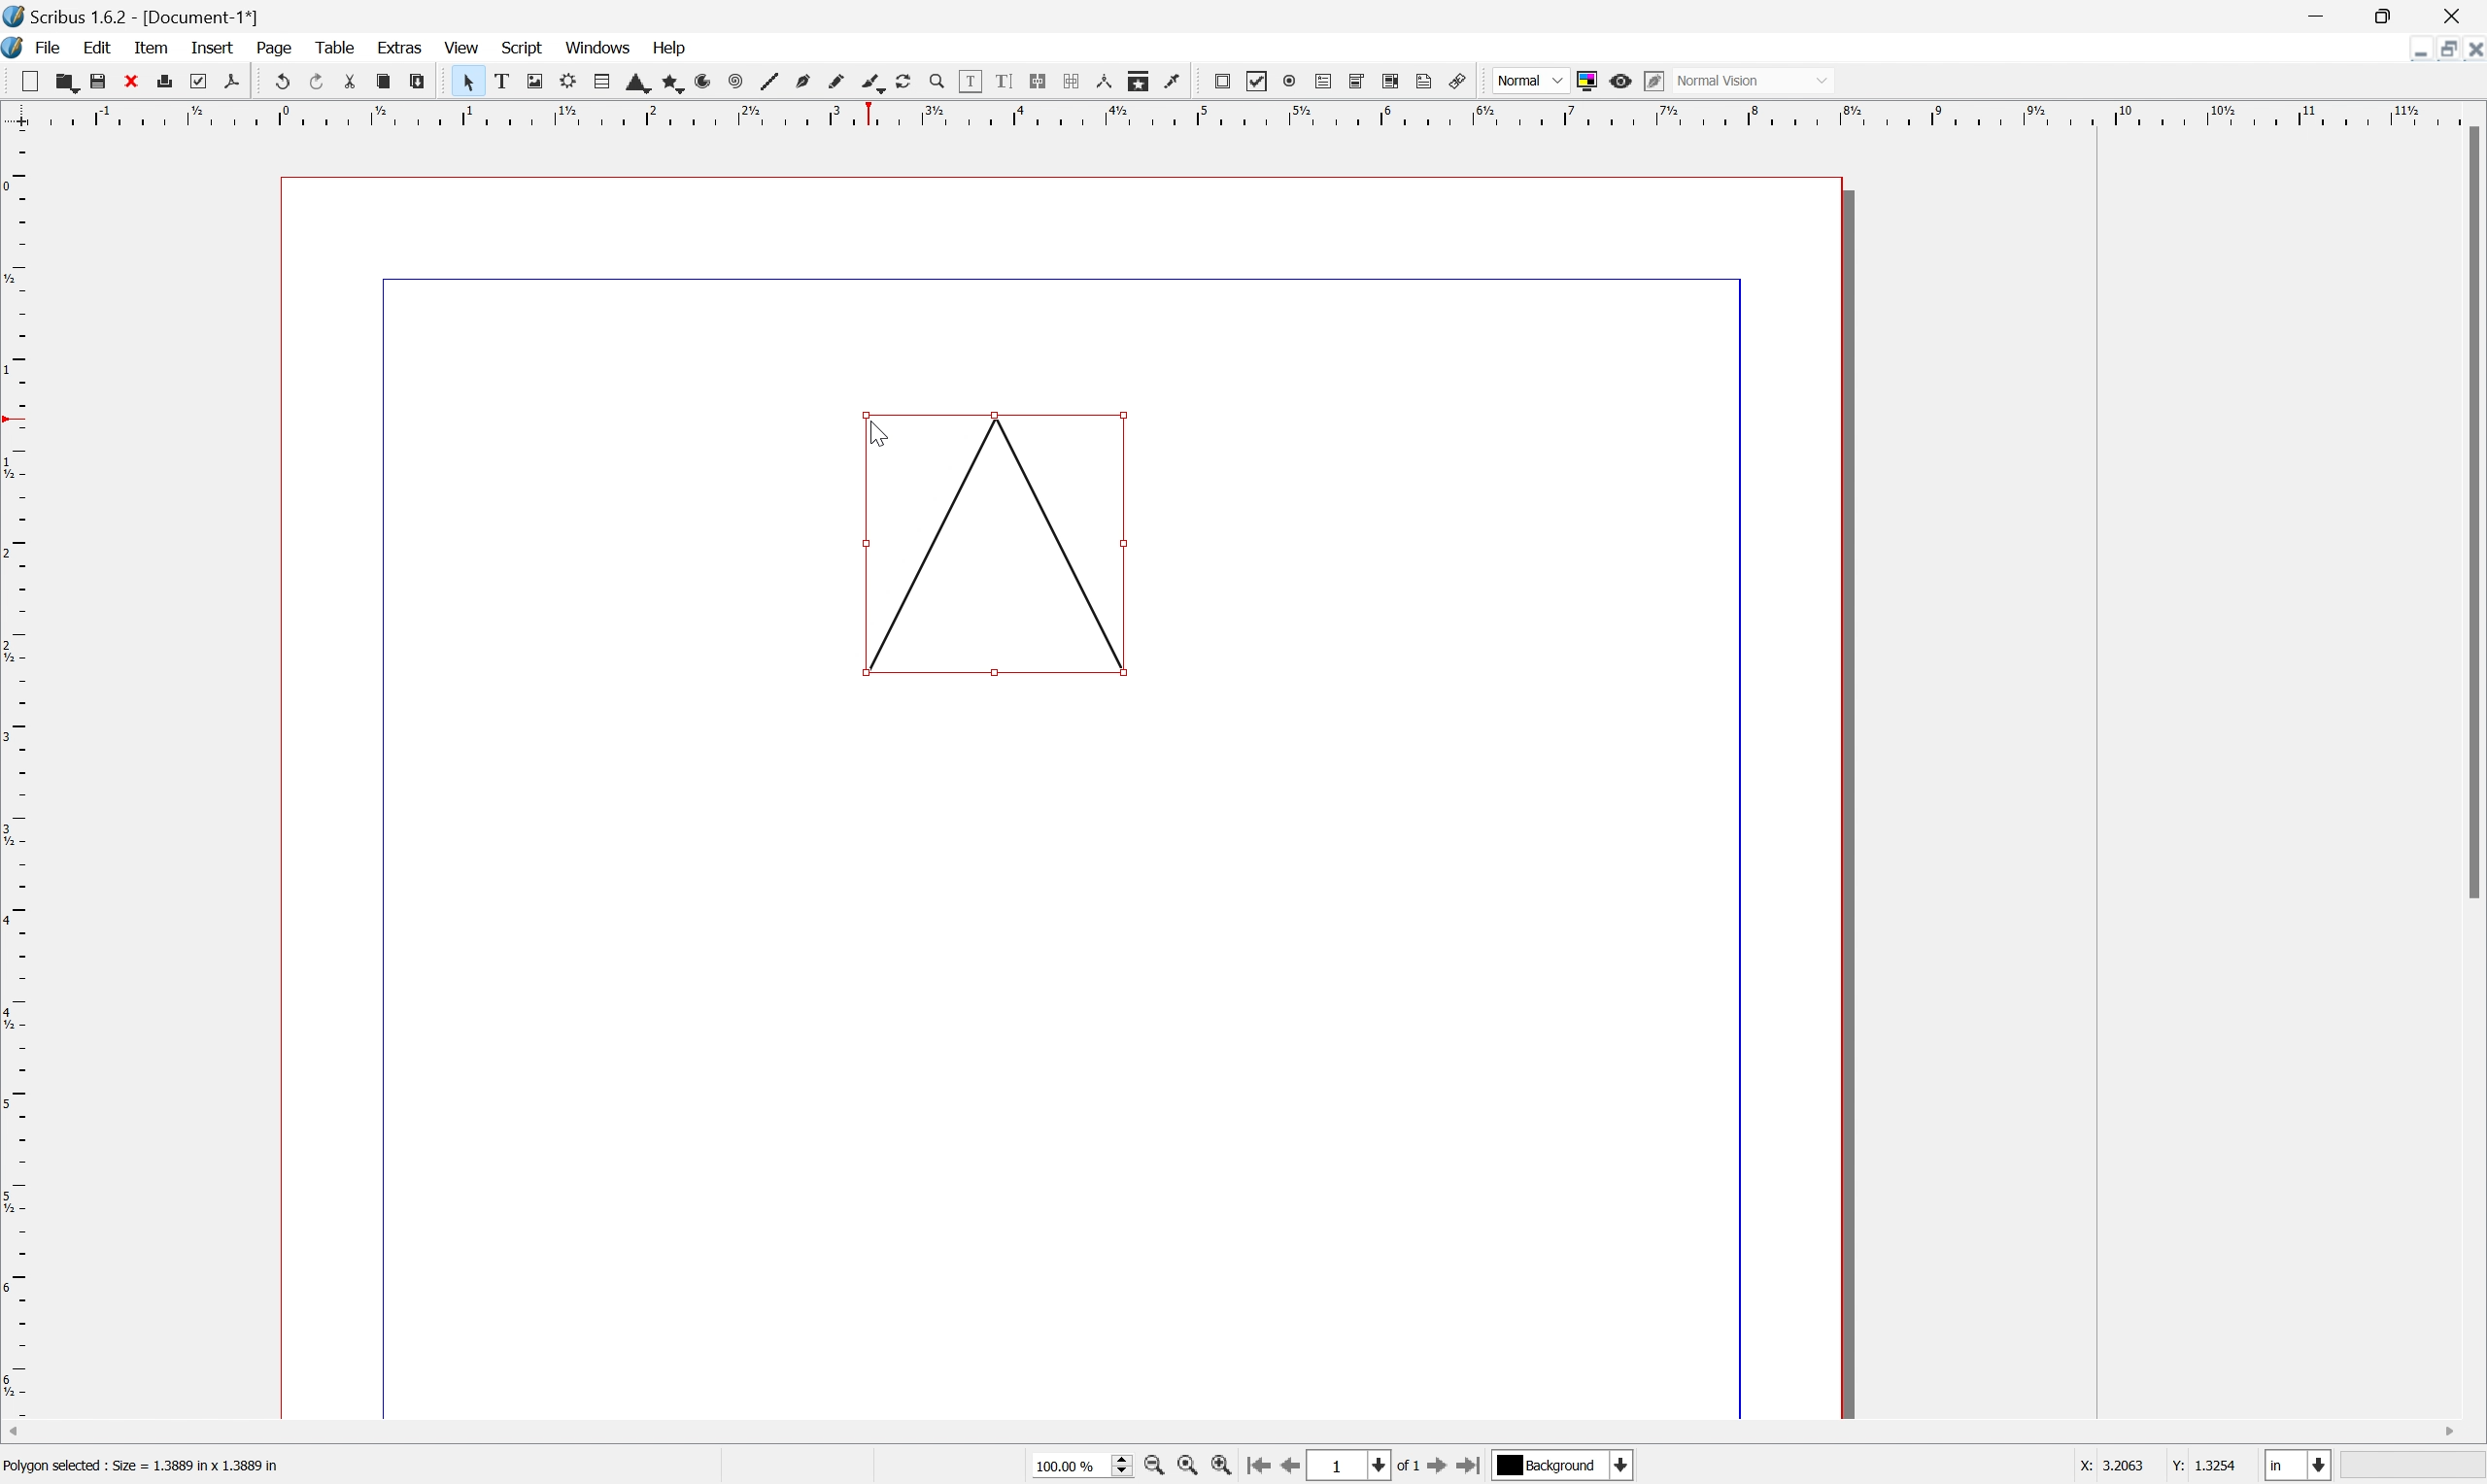  Describe the element at coordinates (274, 48) in the screenshot. I see `Page` at that location.